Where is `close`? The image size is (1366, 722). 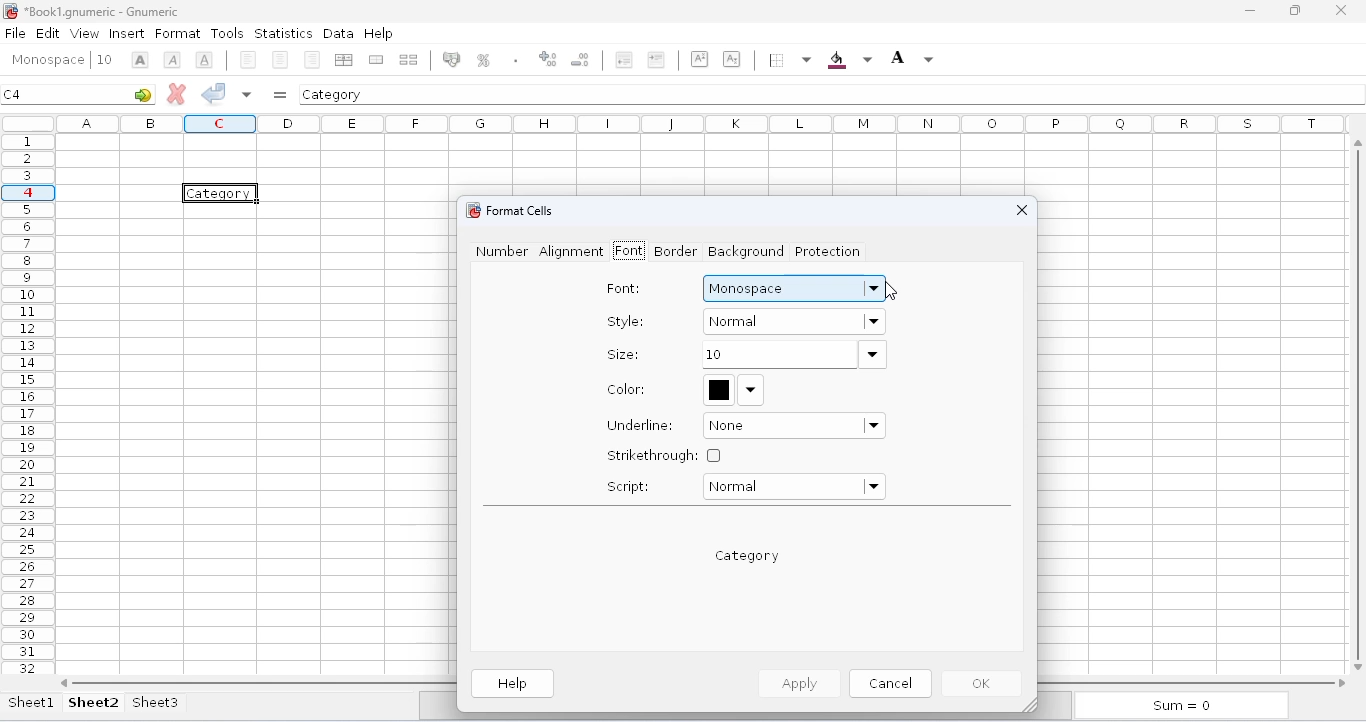
close is located at coordinates (1340, 9).